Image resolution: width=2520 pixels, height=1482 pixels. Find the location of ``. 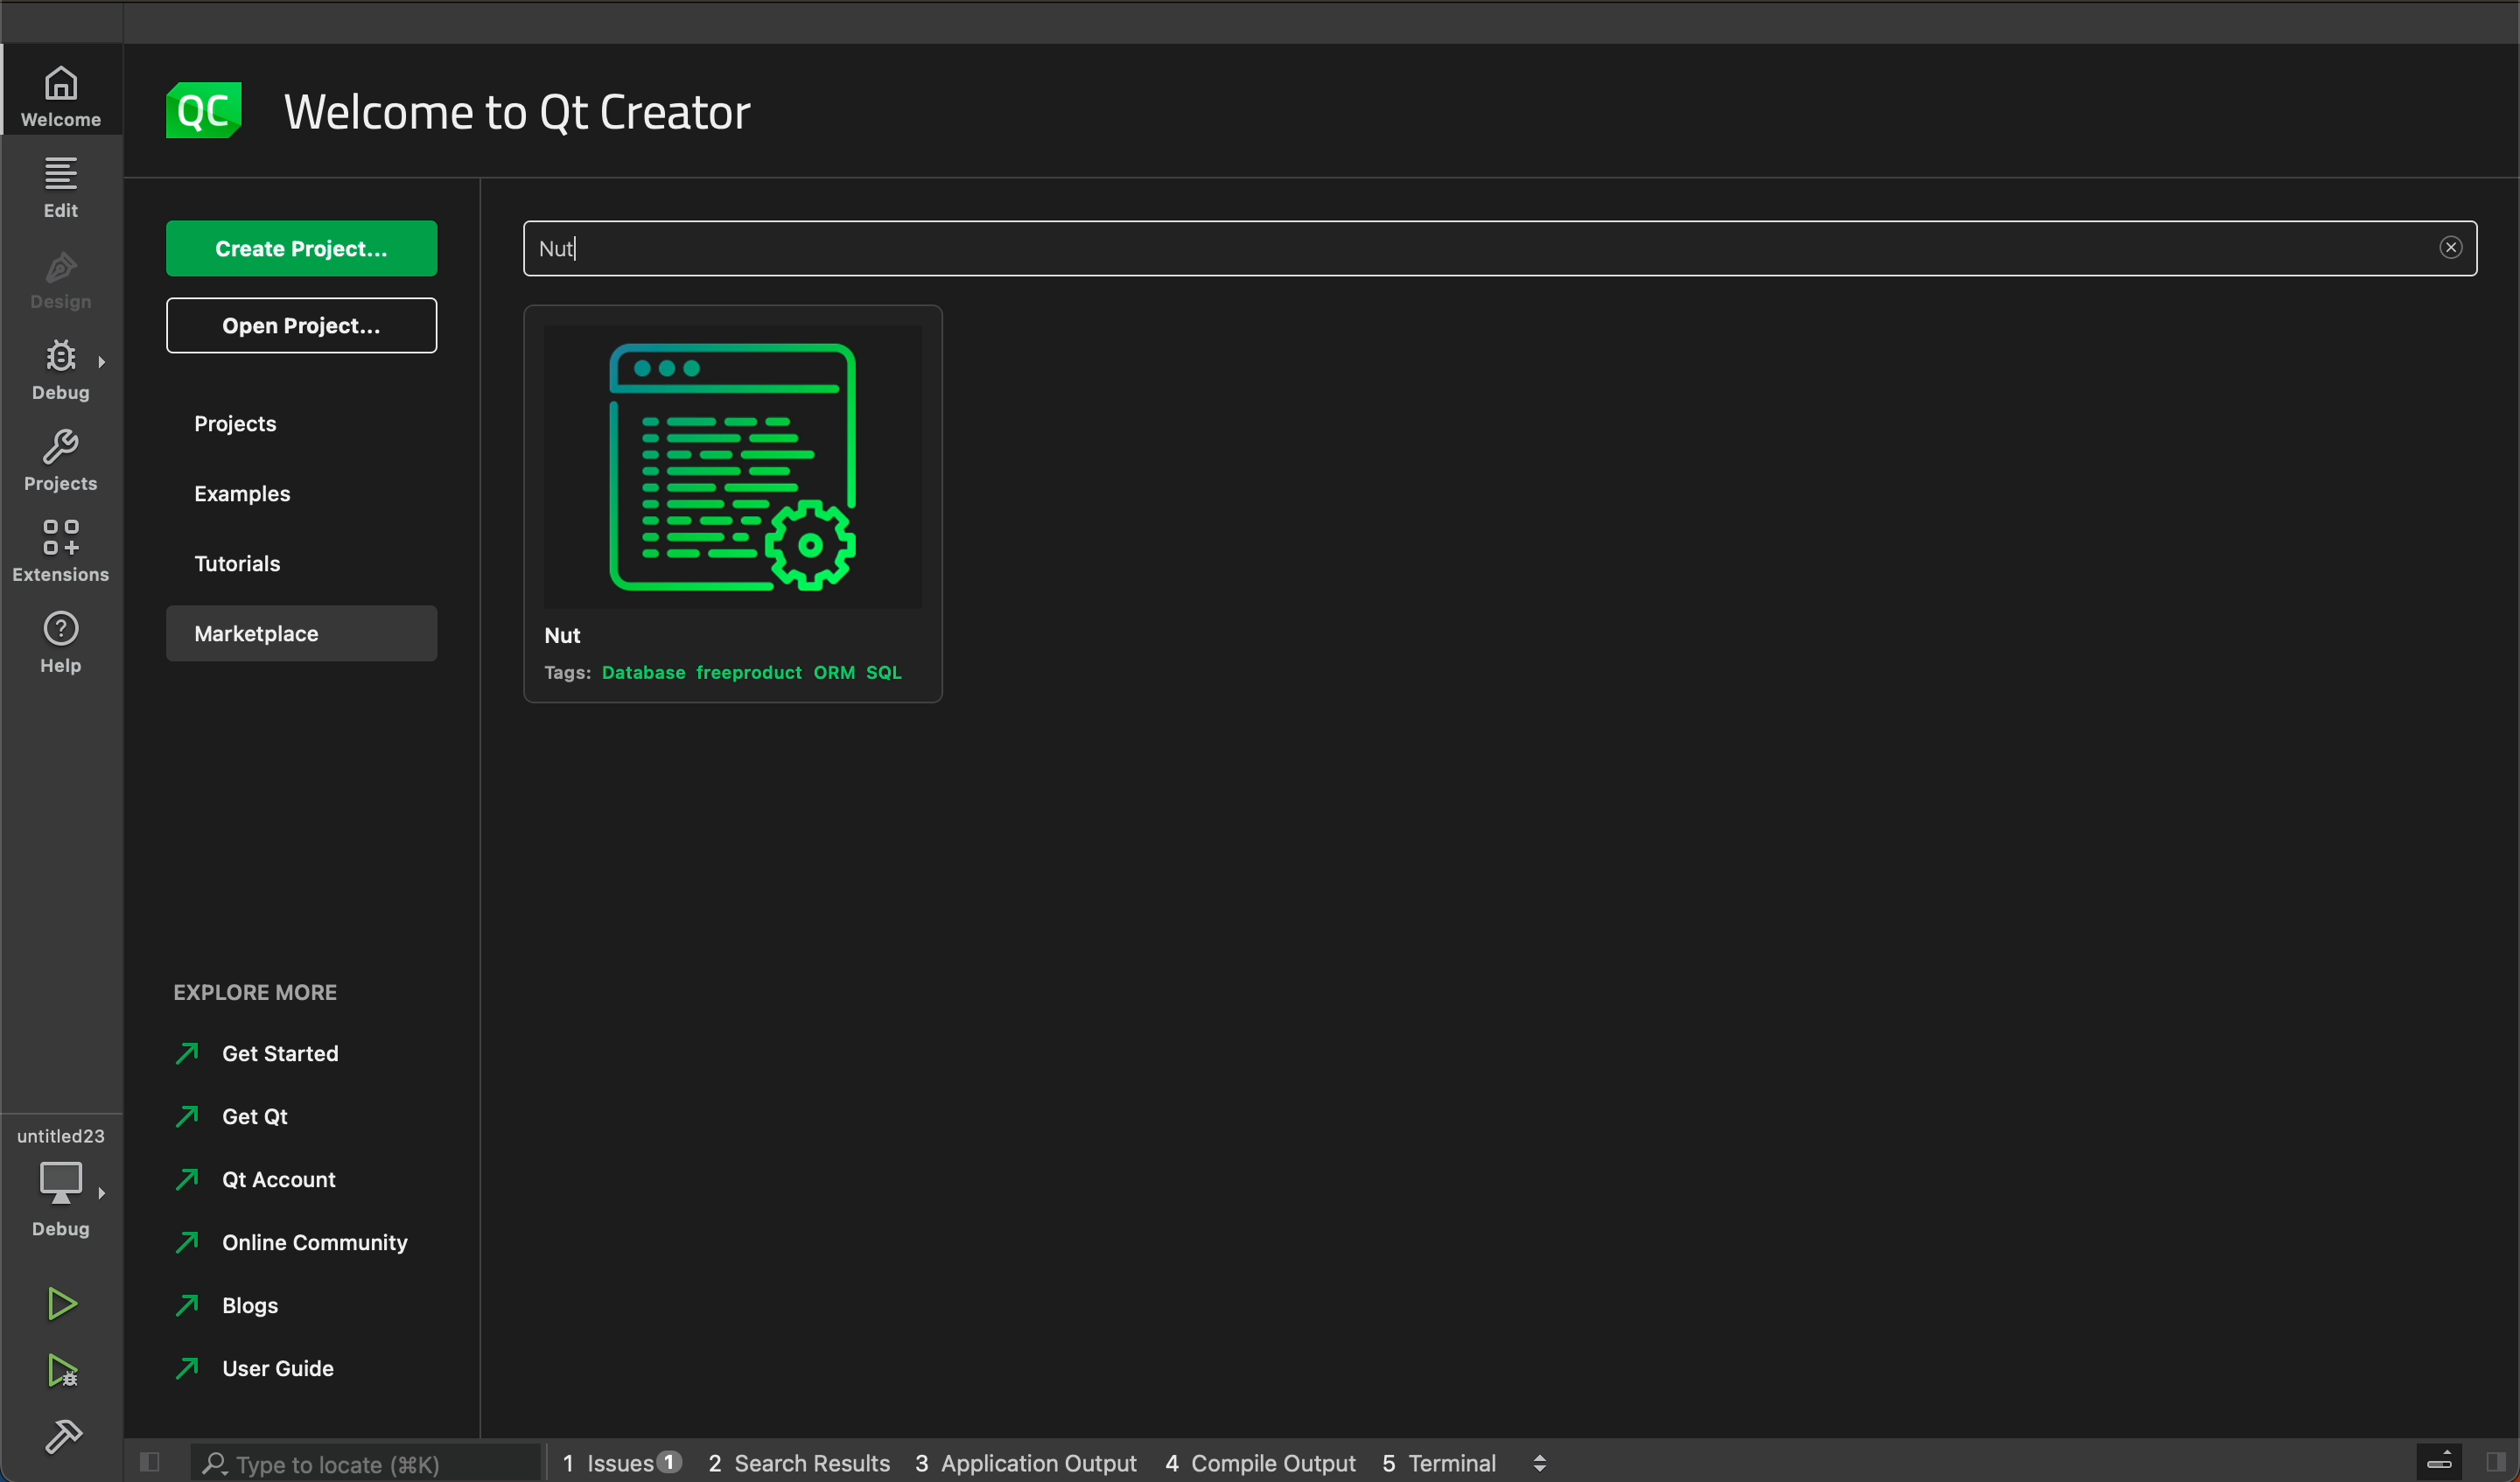

 is located at coordinates (266, 1115).